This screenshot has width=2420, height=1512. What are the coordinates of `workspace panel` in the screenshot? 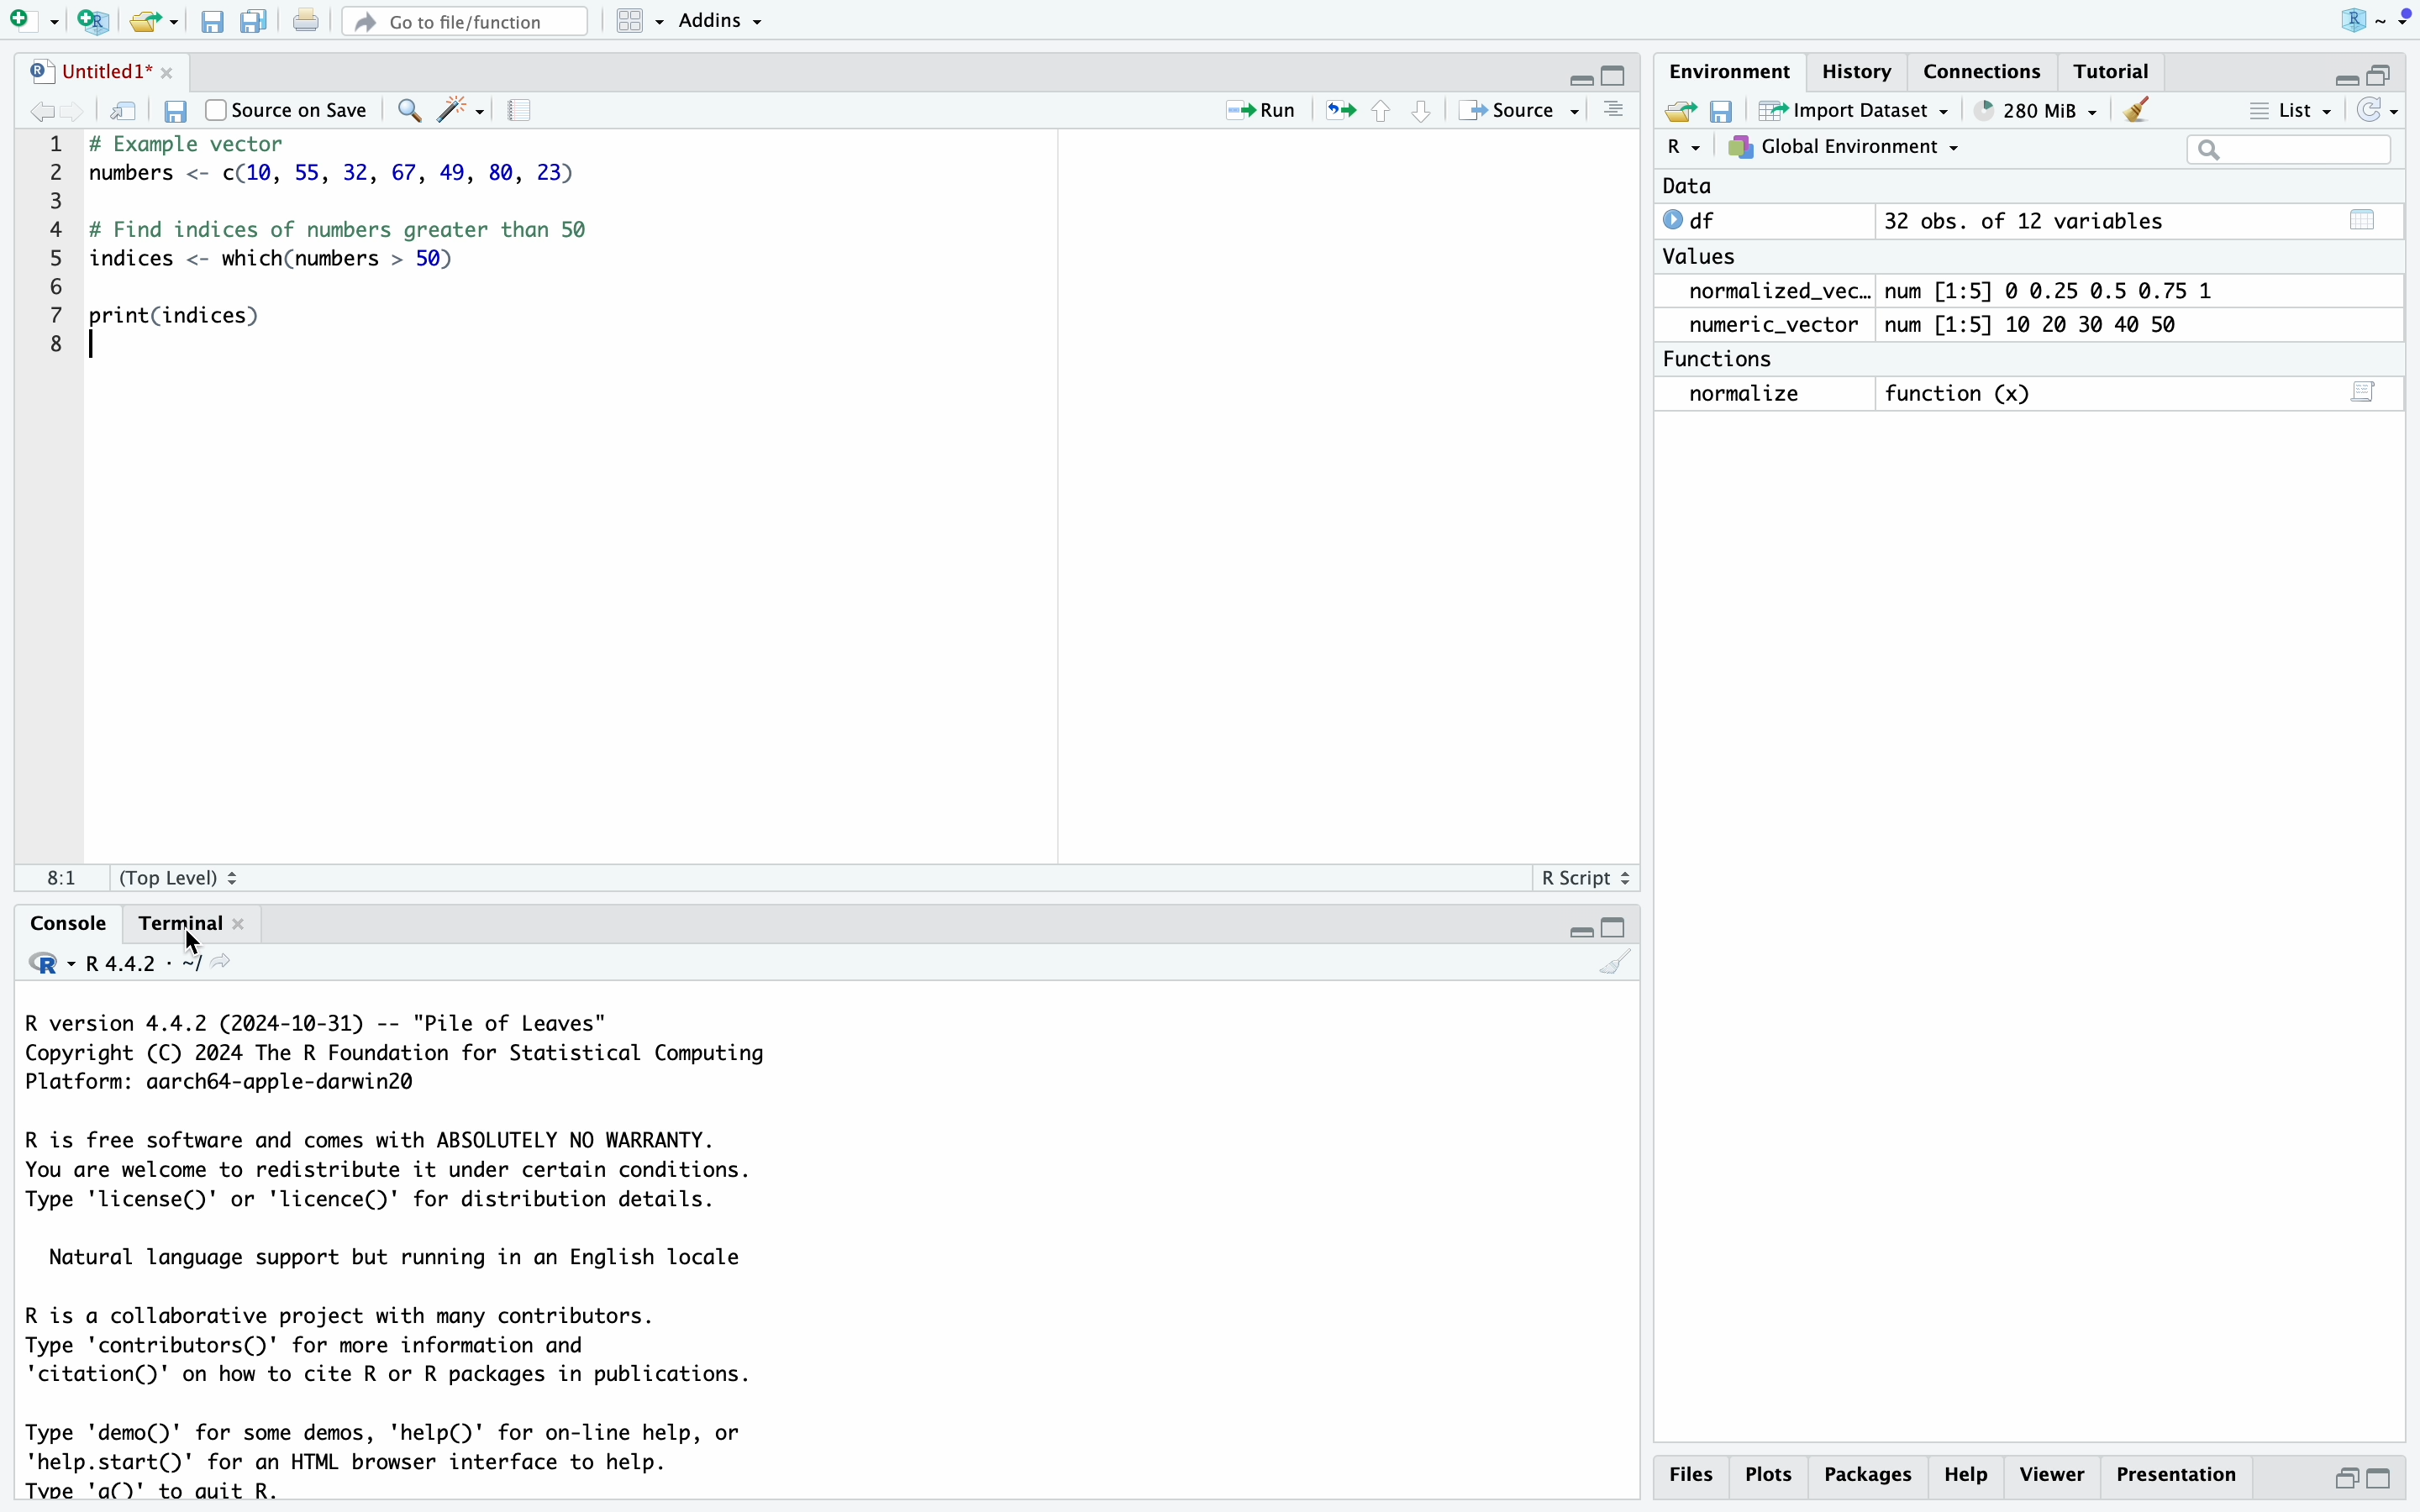 It's located at (630, 21).